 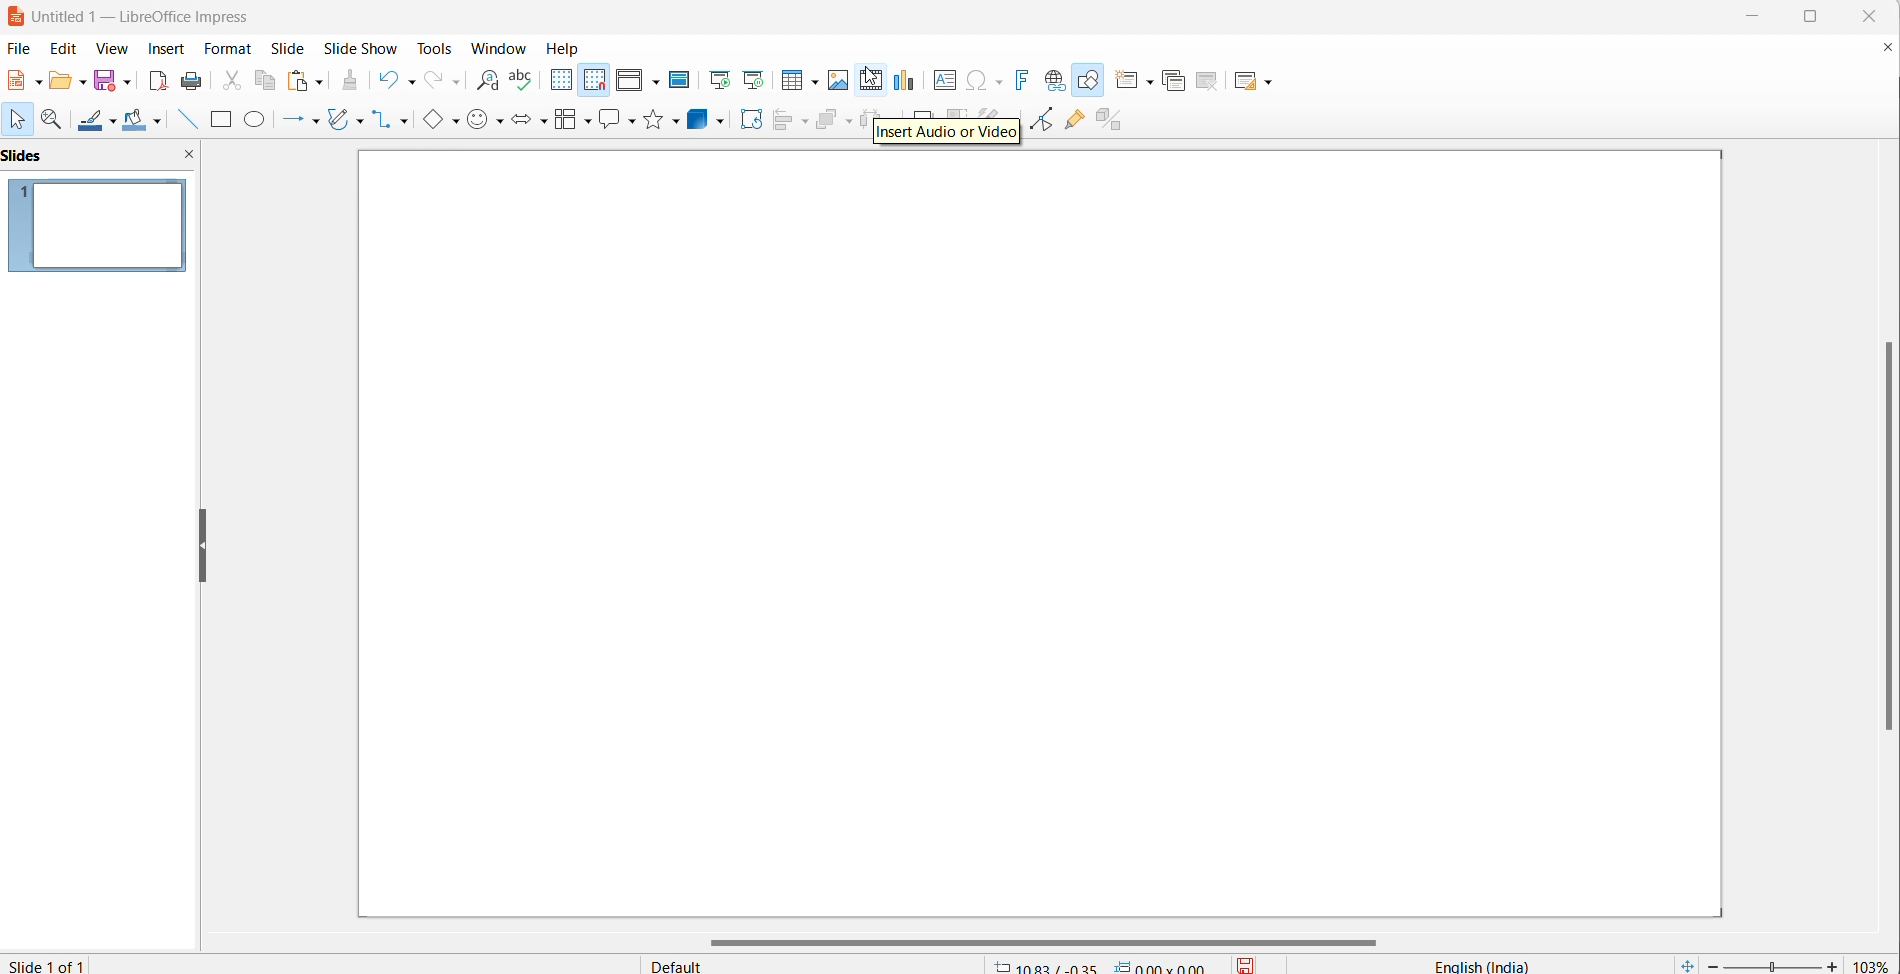 What do you see at coordinates (363, 48) in the screenshot?
I see `slide show` at bounding box center [363, 48].